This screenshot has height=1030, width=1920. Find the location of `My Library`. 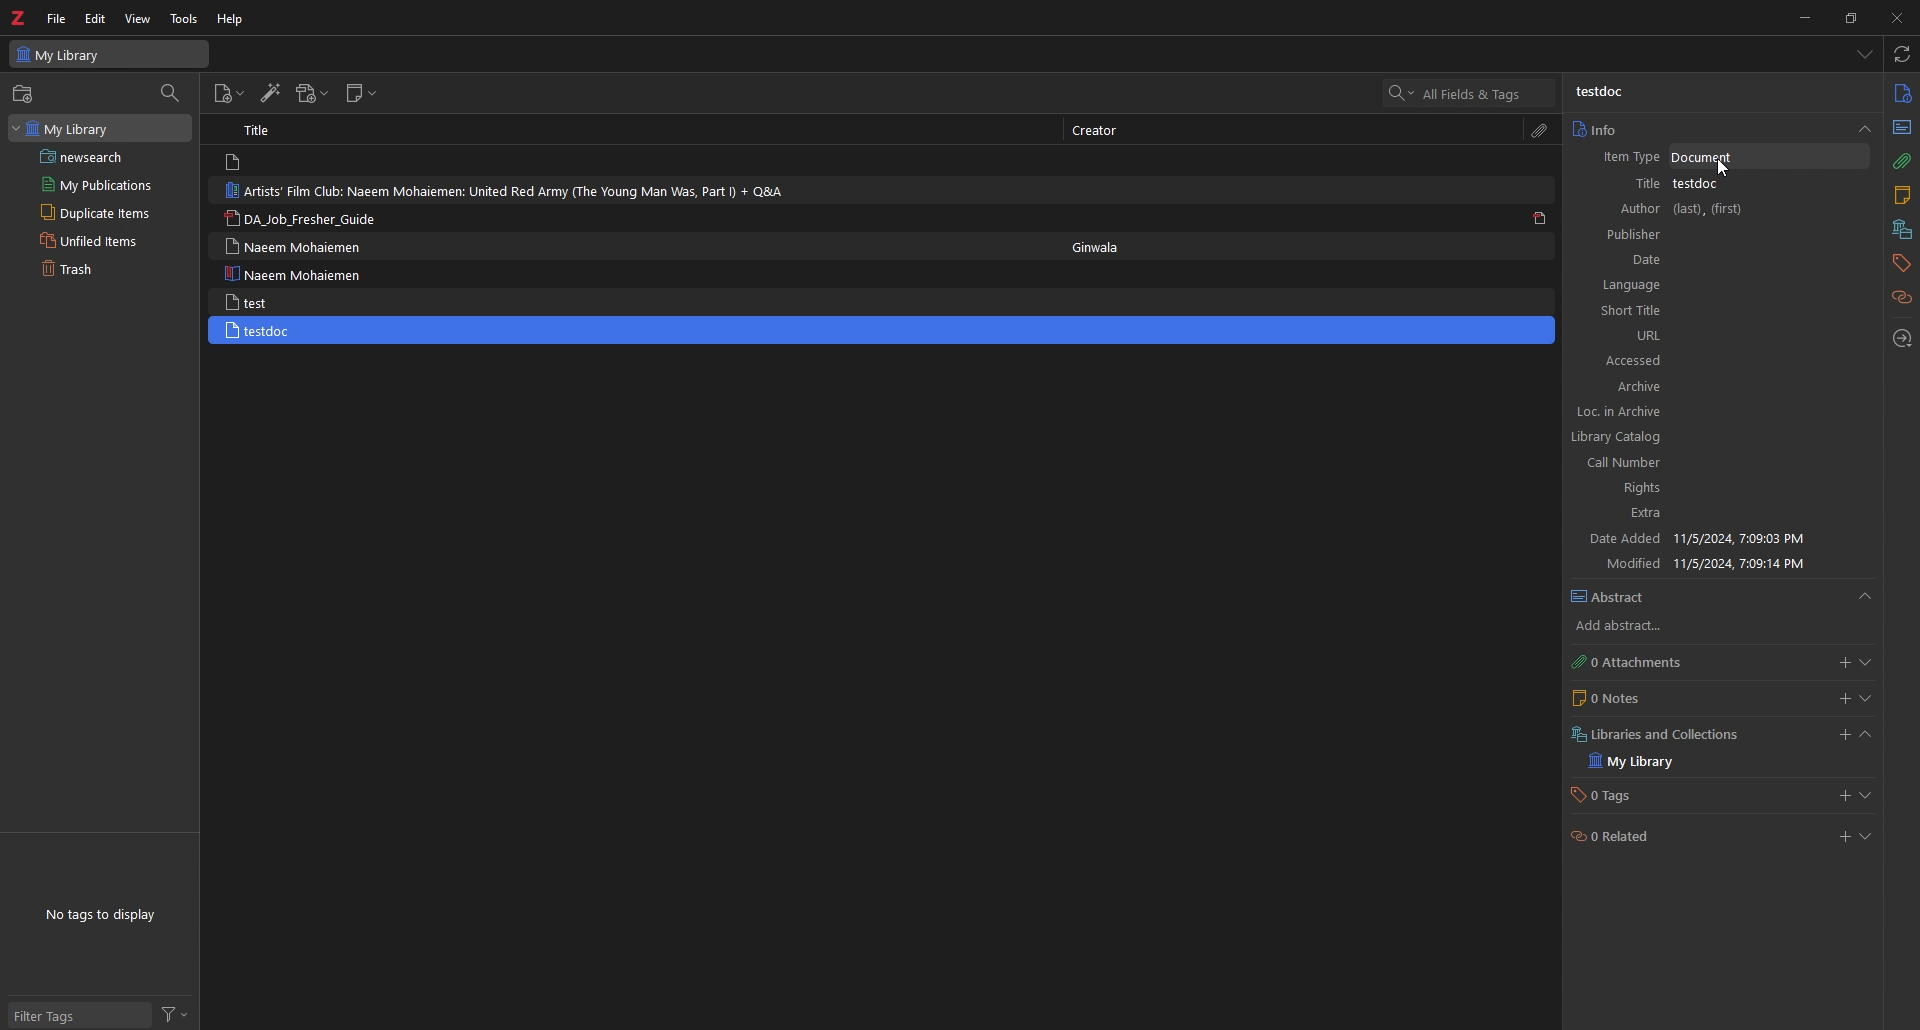

My Library is located at coordinates (1647, 761).